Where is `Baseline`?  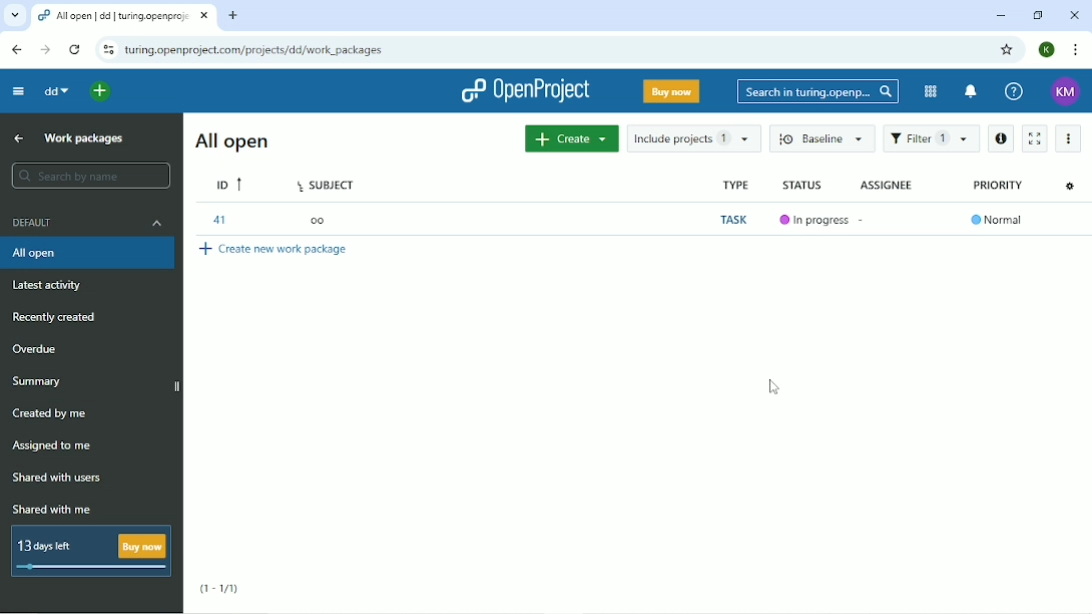 Baseline is located at coordinates (823, 140).